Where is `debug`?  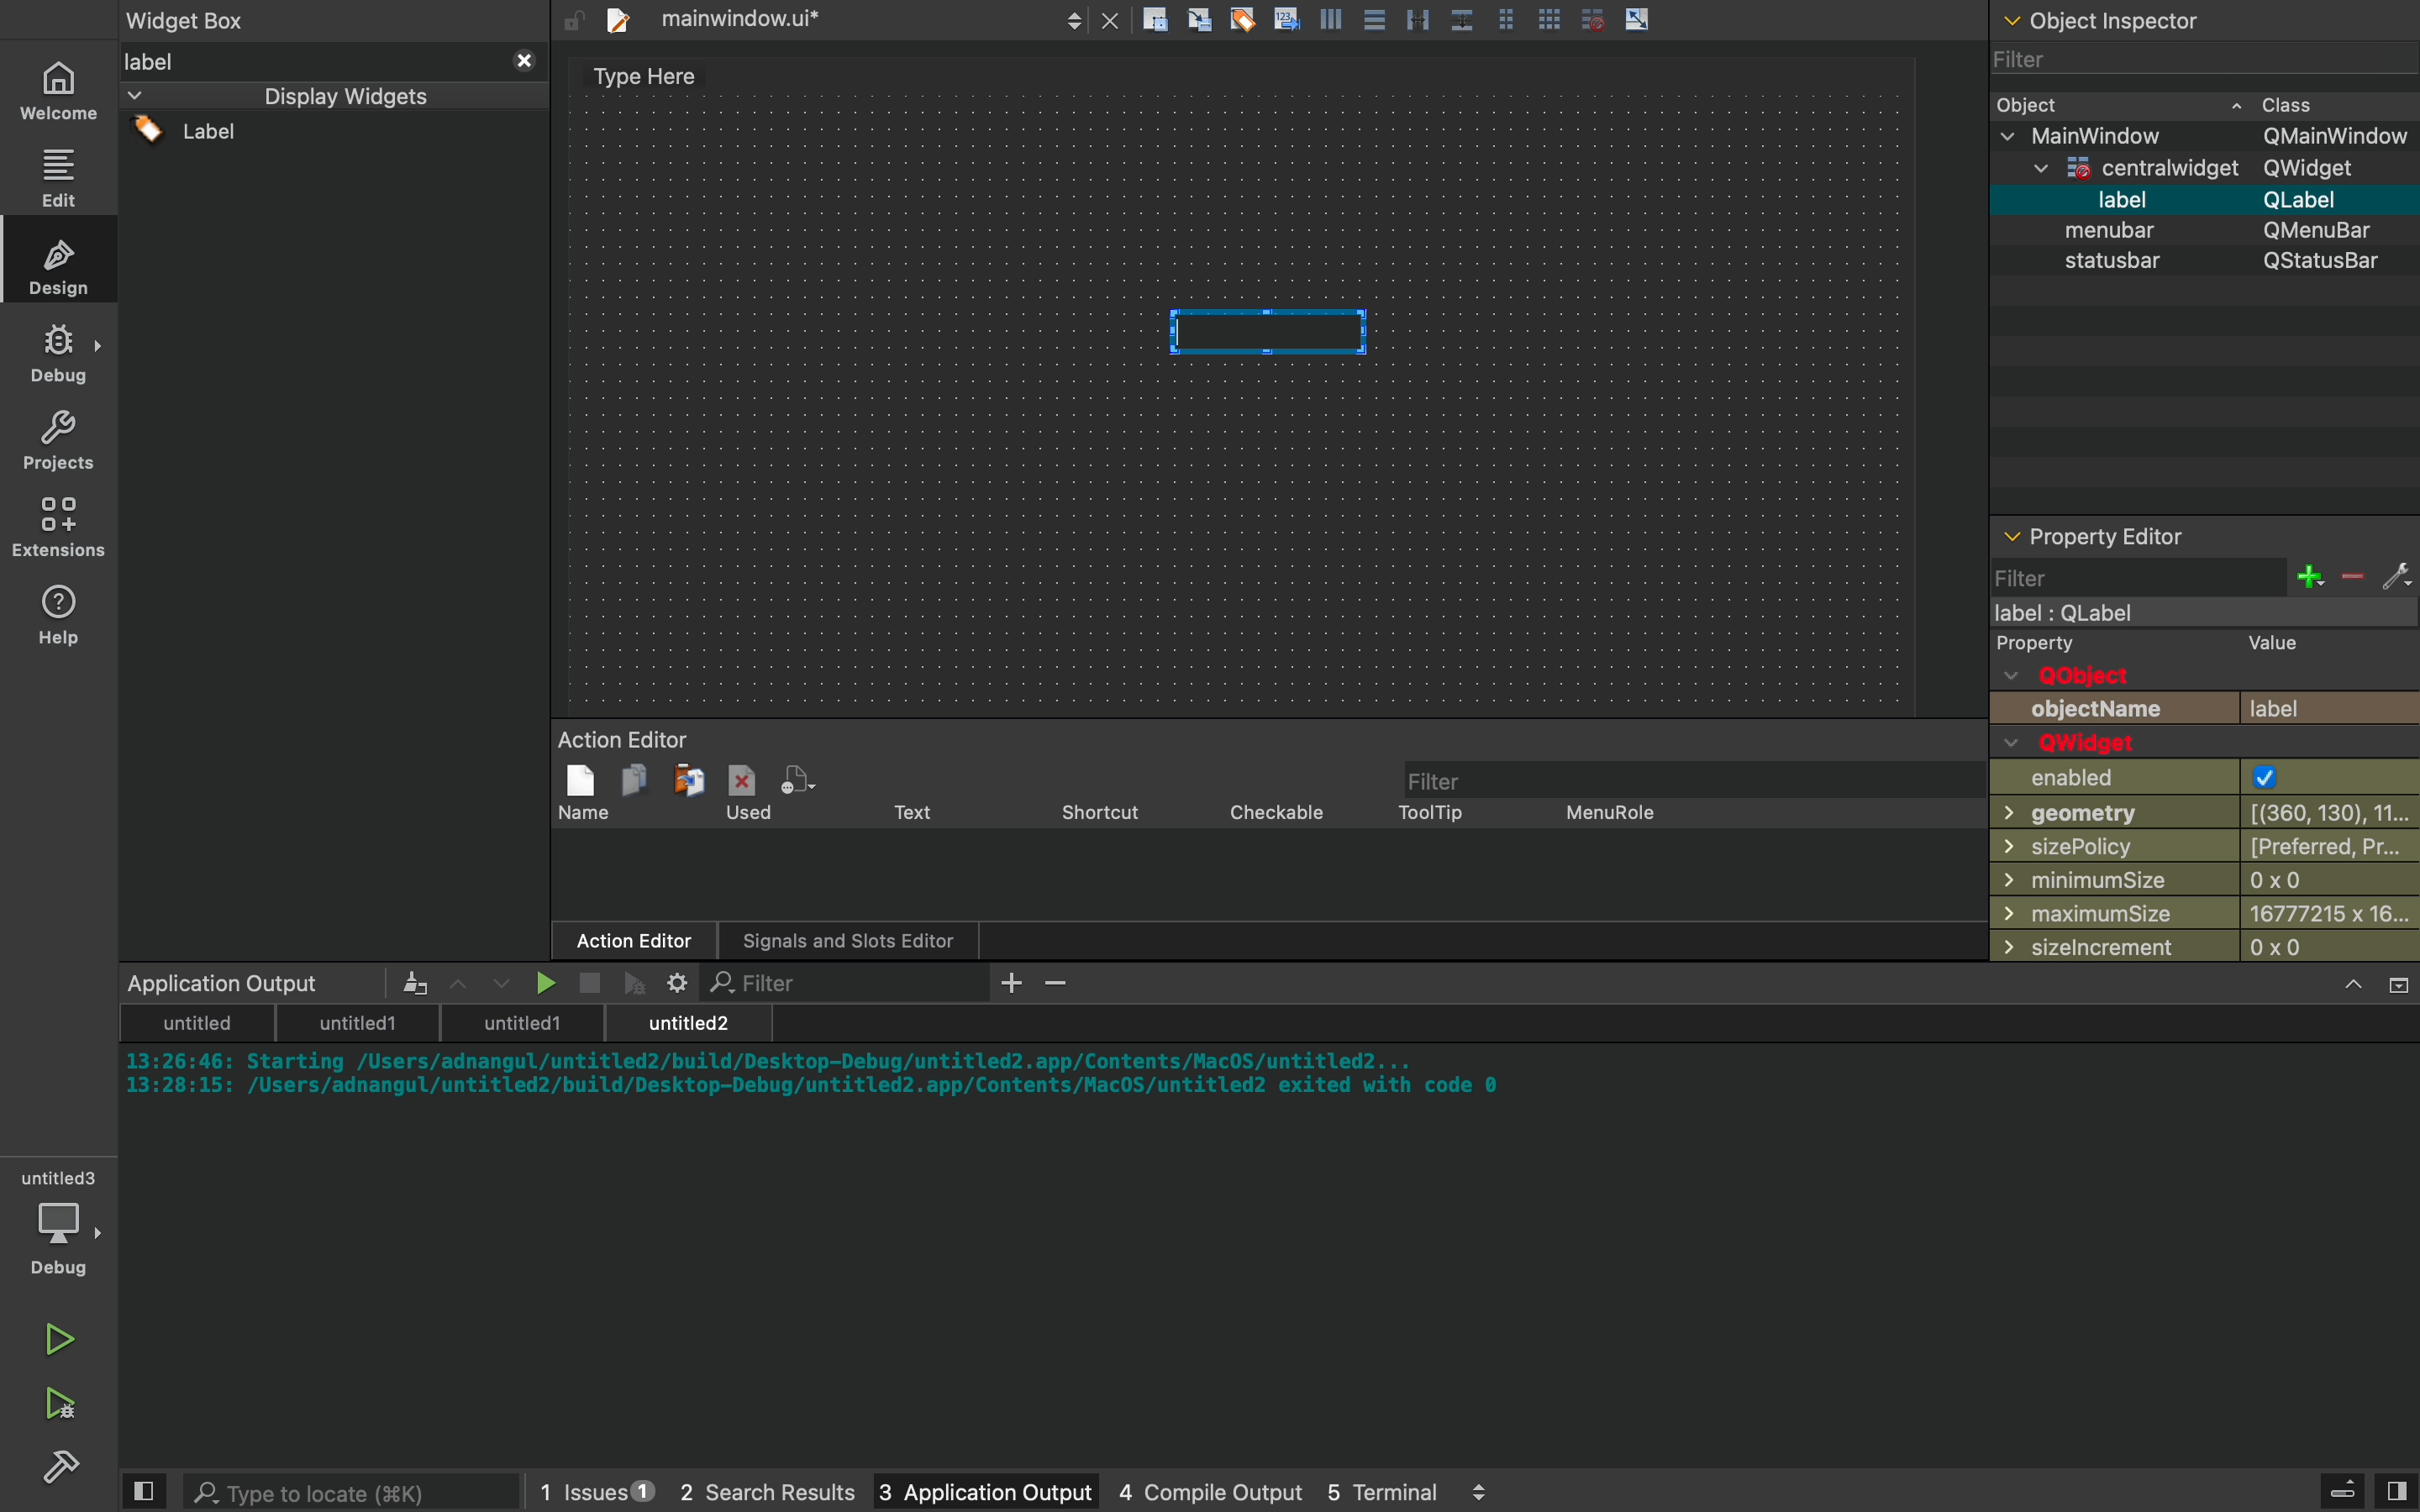 debug is located at coordinates (64, 1227).